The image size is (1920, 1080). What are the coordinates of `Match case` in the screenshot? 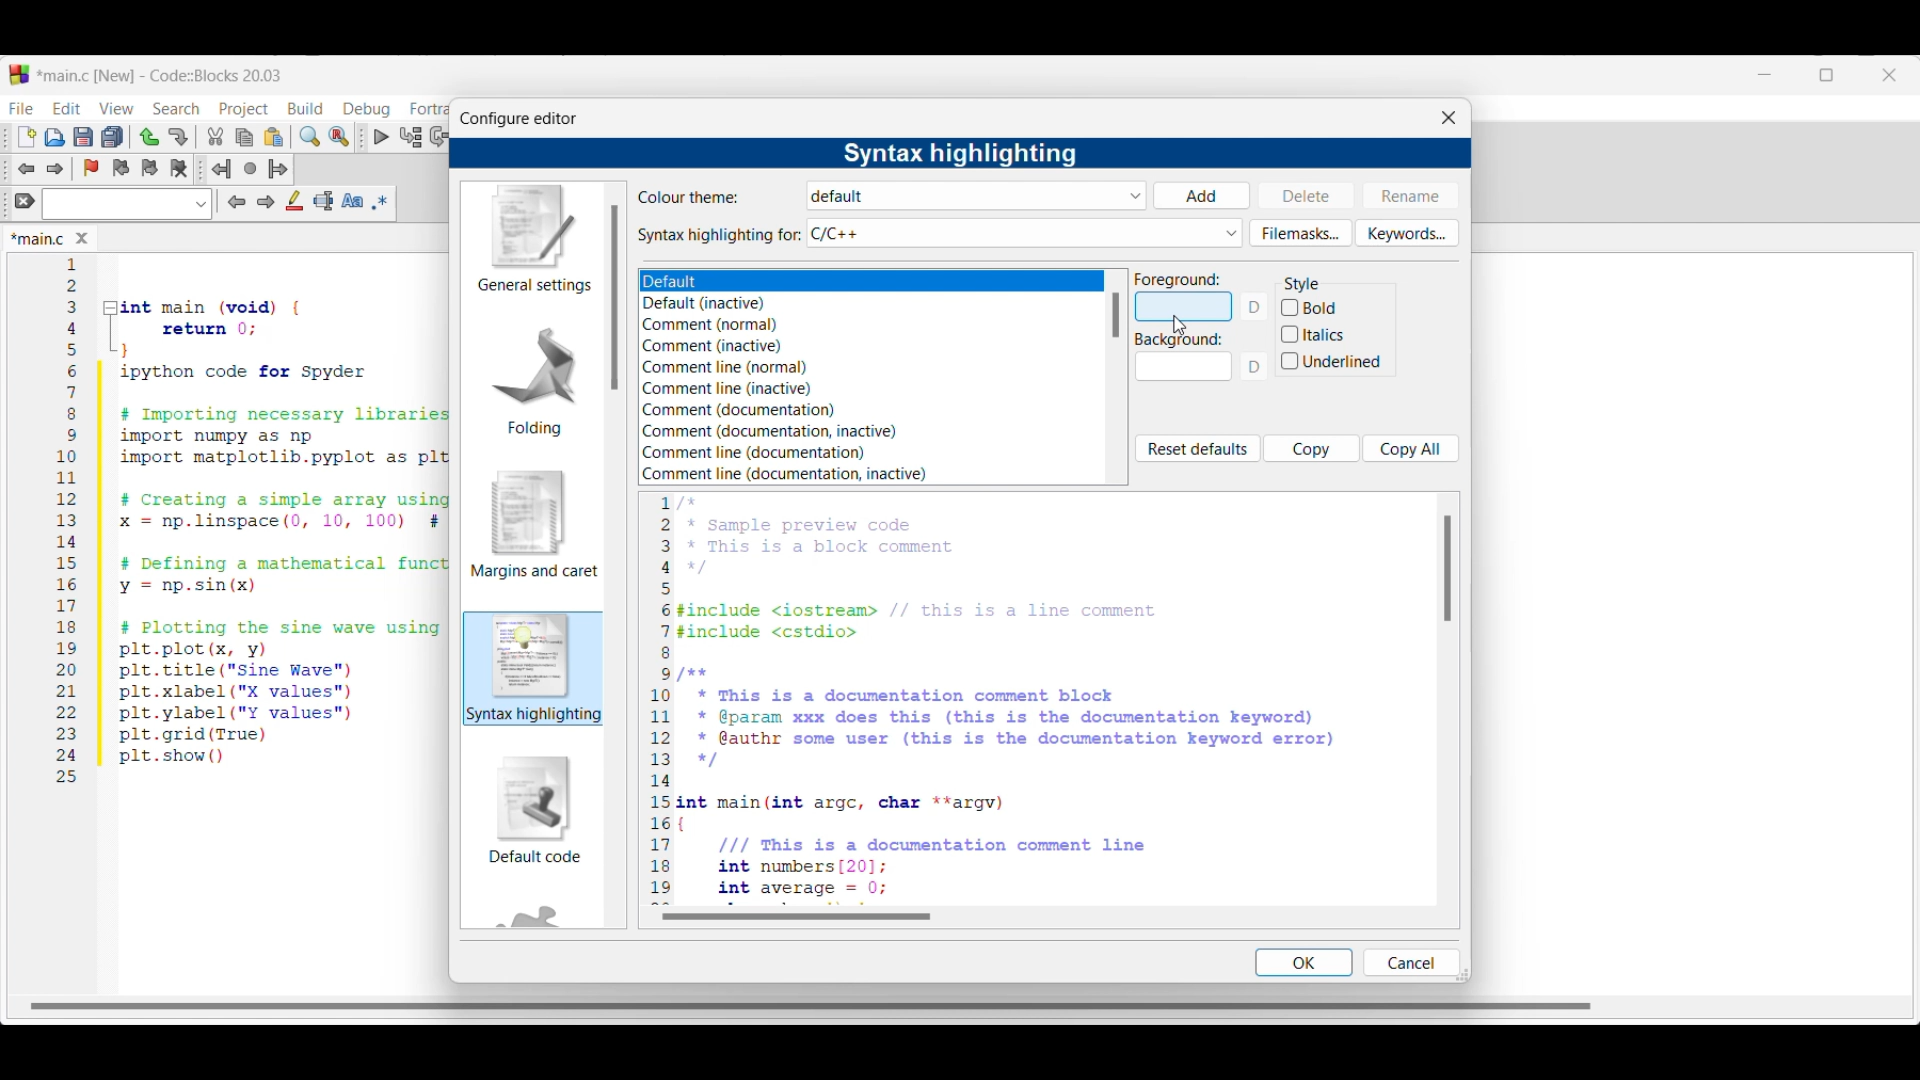 It's located at (352, 200).